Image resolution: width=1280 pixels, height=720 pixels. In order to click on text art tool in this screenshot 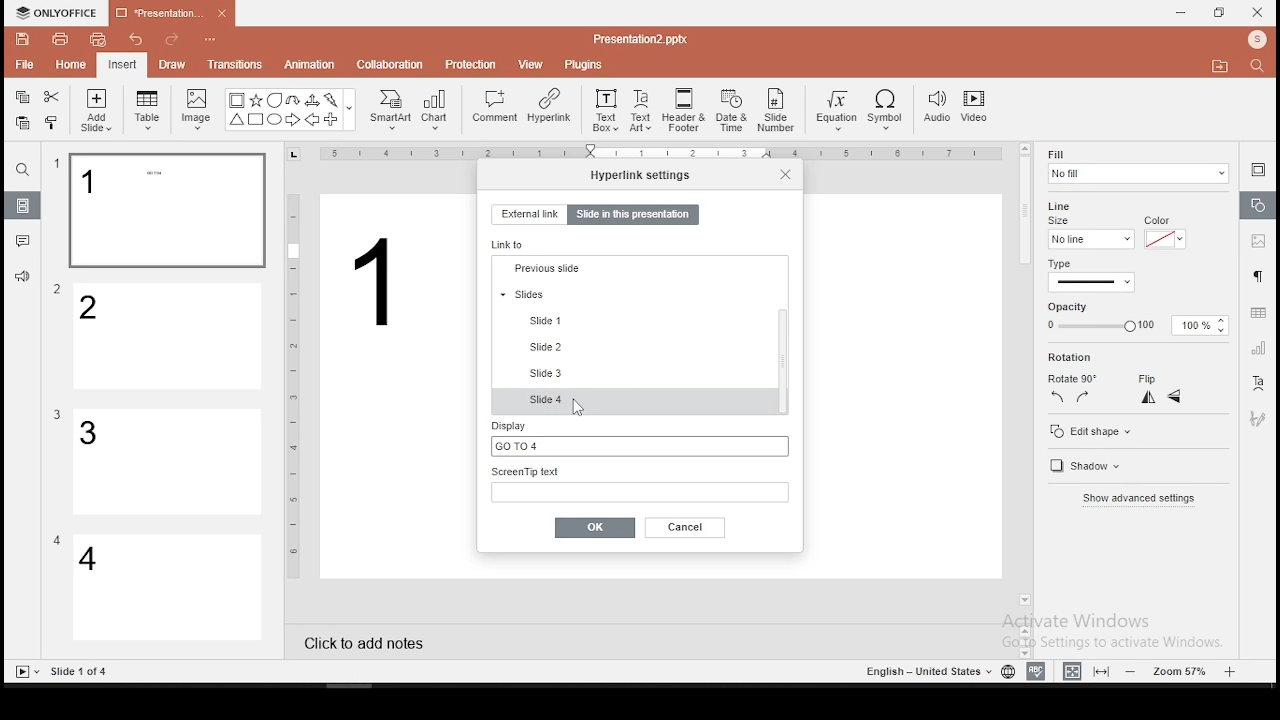, I will do `click(1257, 384)`.